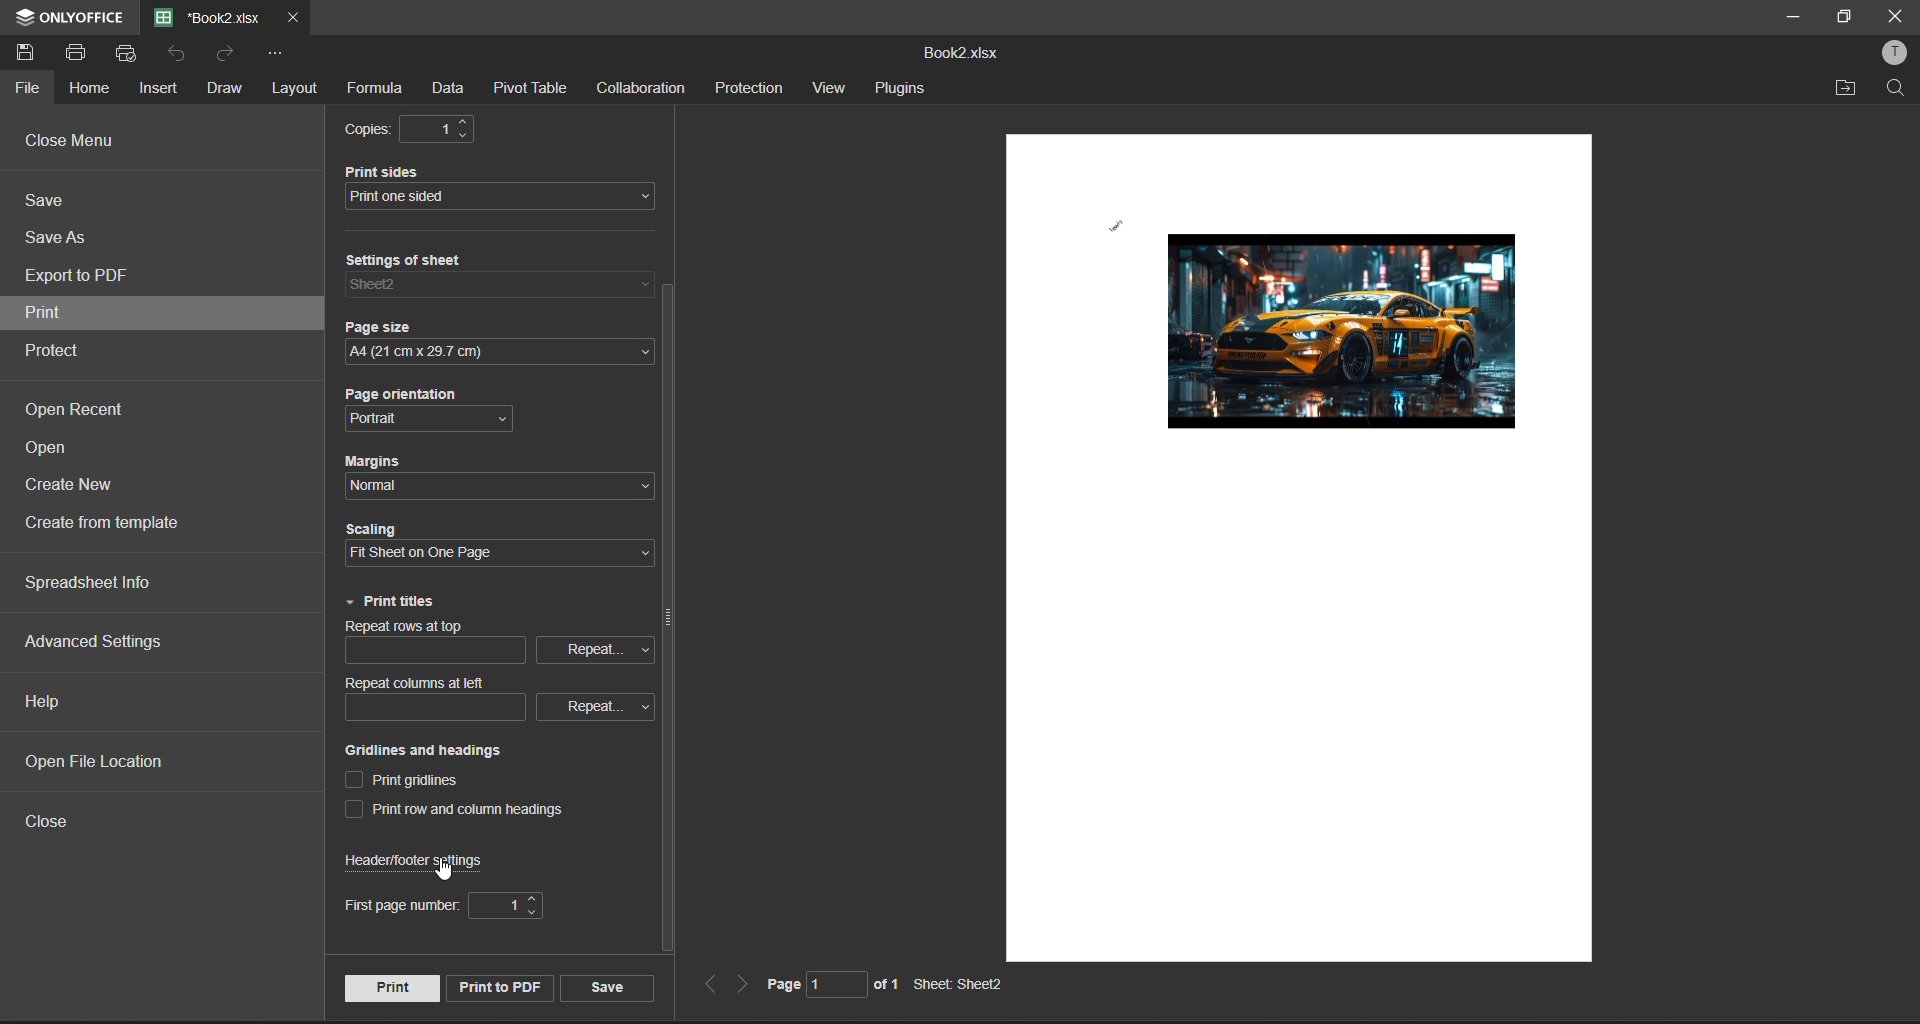 This screenshot has height=1024, width=1920. Describe the element at coordinates (407, 782) in the screenshot. I see `print gridlines` at that location.